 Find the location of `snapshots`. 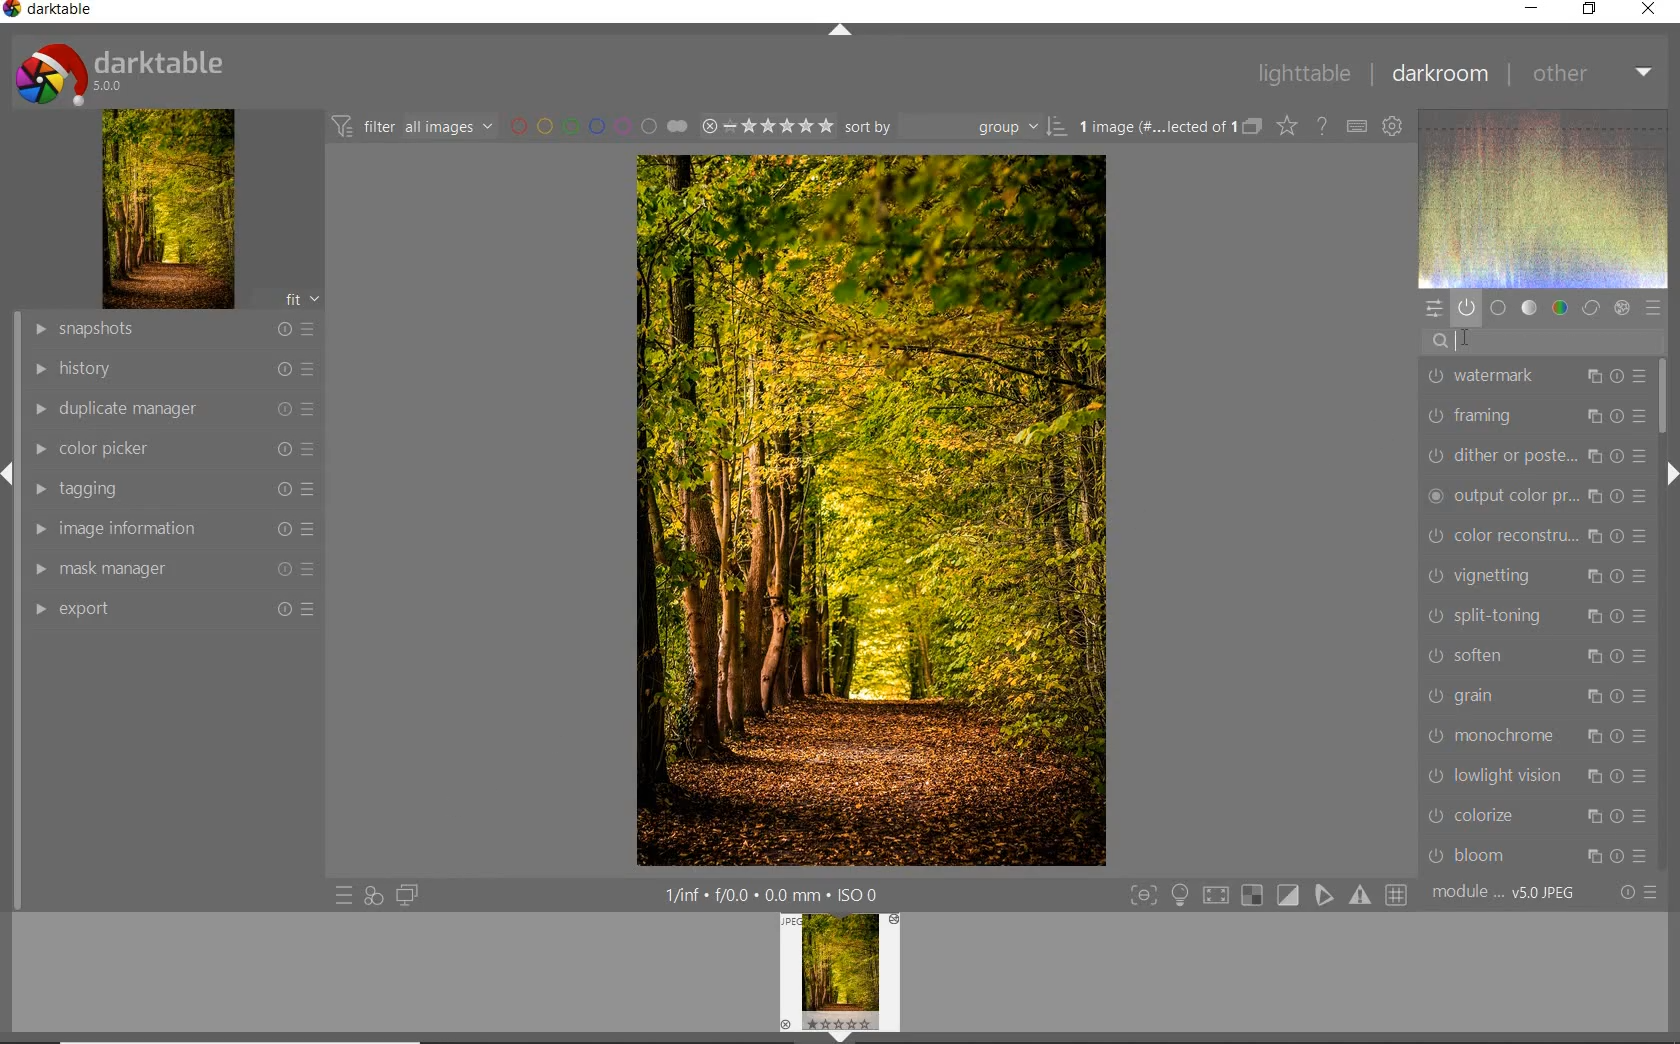

snapshots is located at coordinates (177, 330).